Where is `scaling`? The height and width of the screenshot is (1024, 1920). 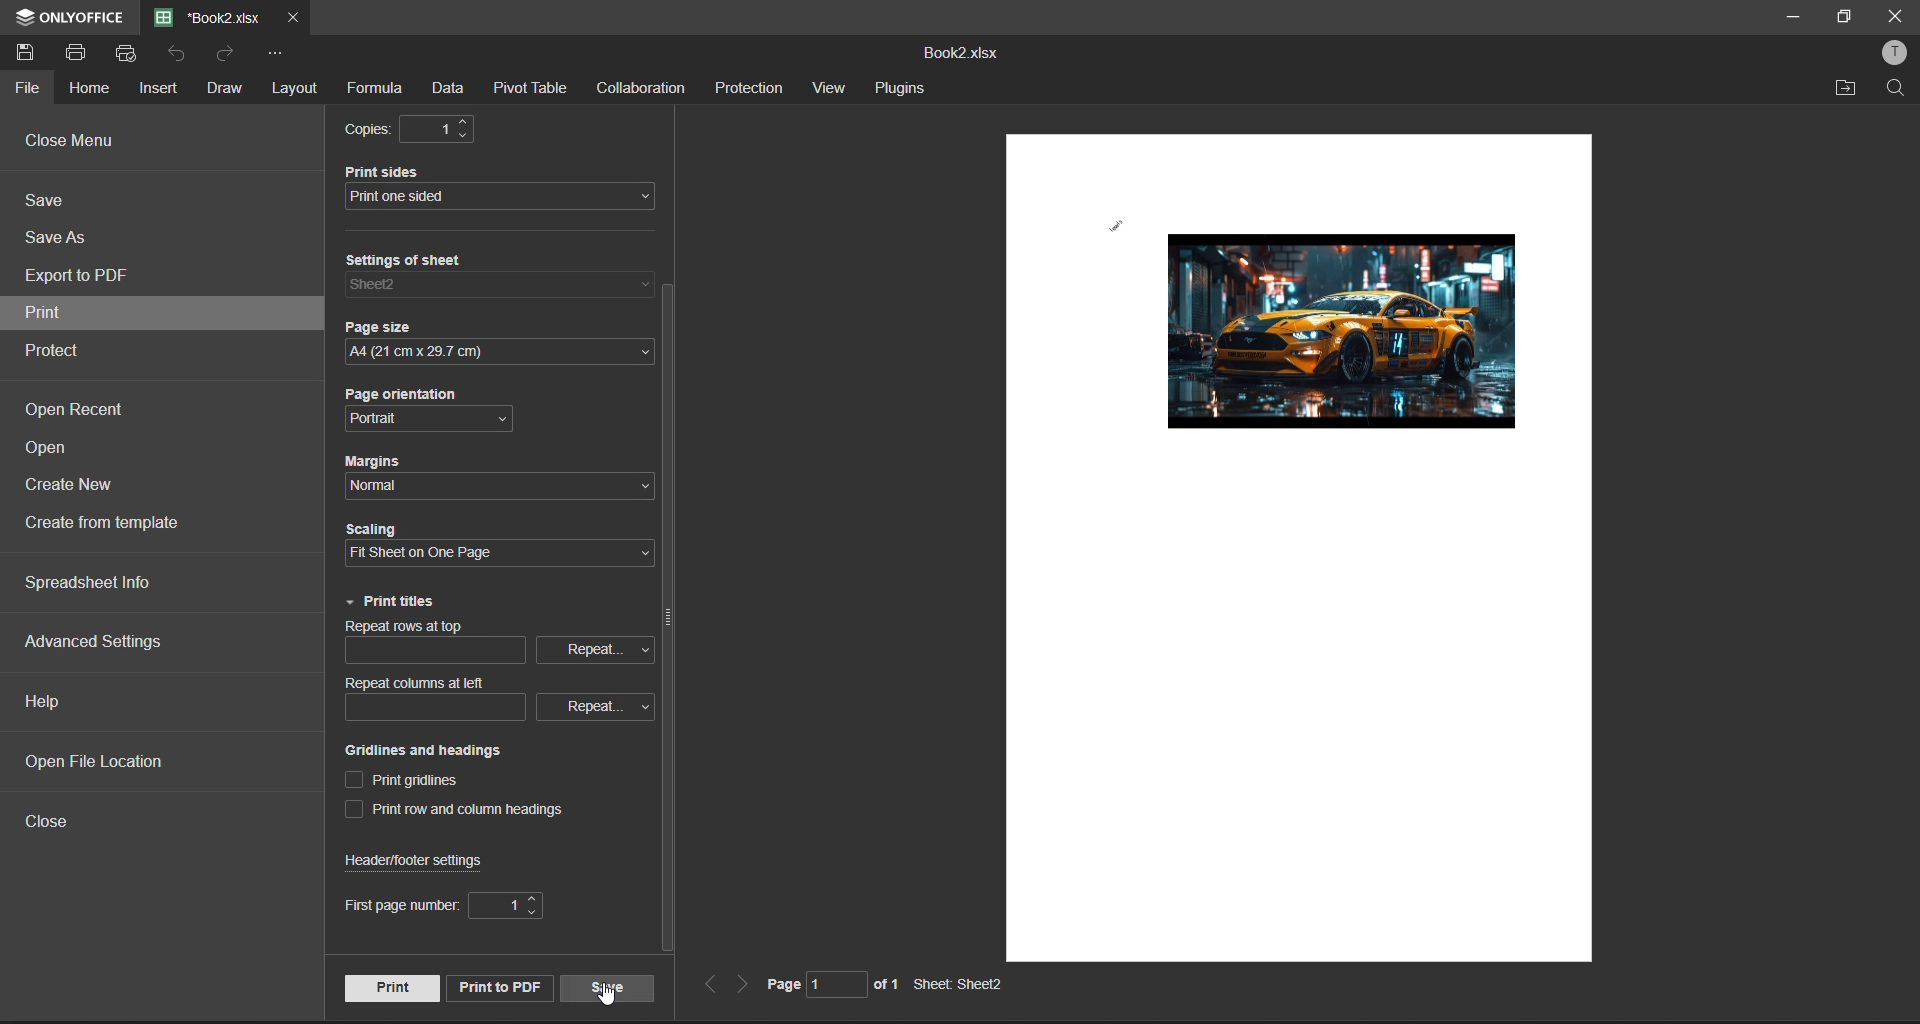
scaling is located at coordinates (380, 531).